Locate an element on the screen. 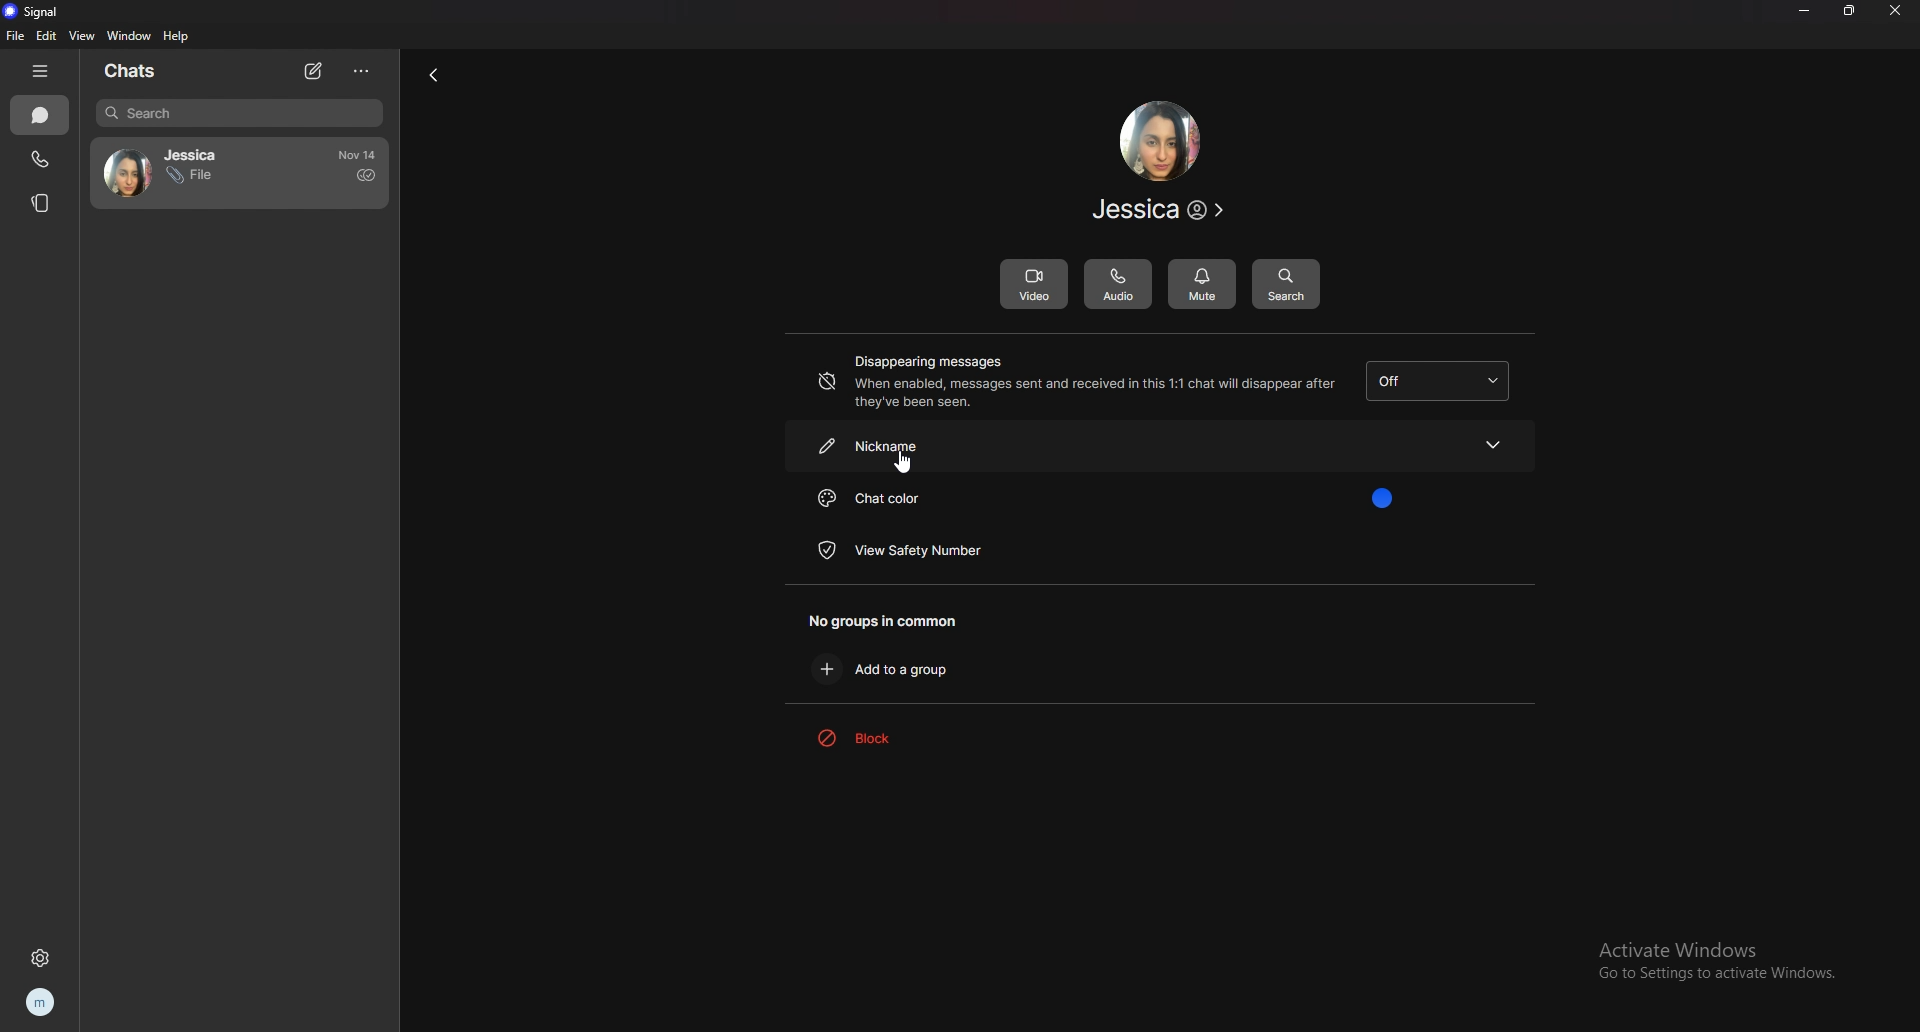 This screenshot has width=1920, height=1032. file is located at coordinates (17, 35).